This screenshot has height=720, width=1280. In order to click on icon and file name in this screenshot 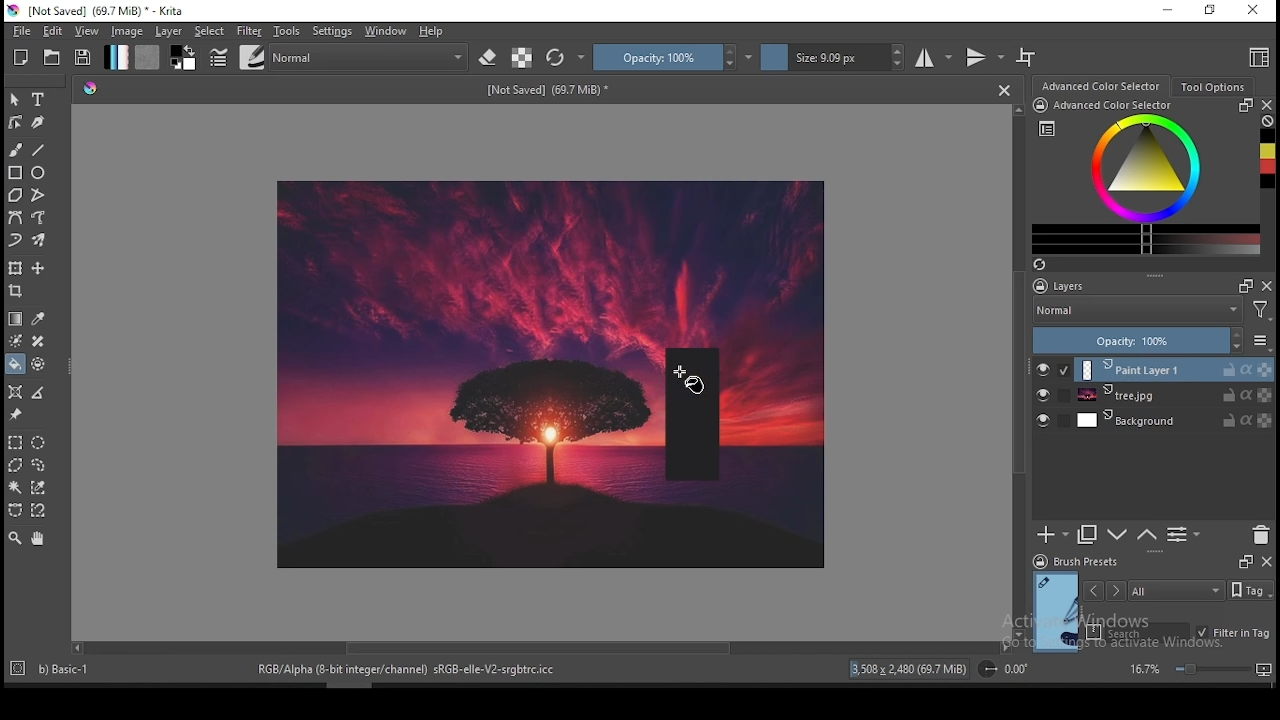, I will do `click(98, 11)`.